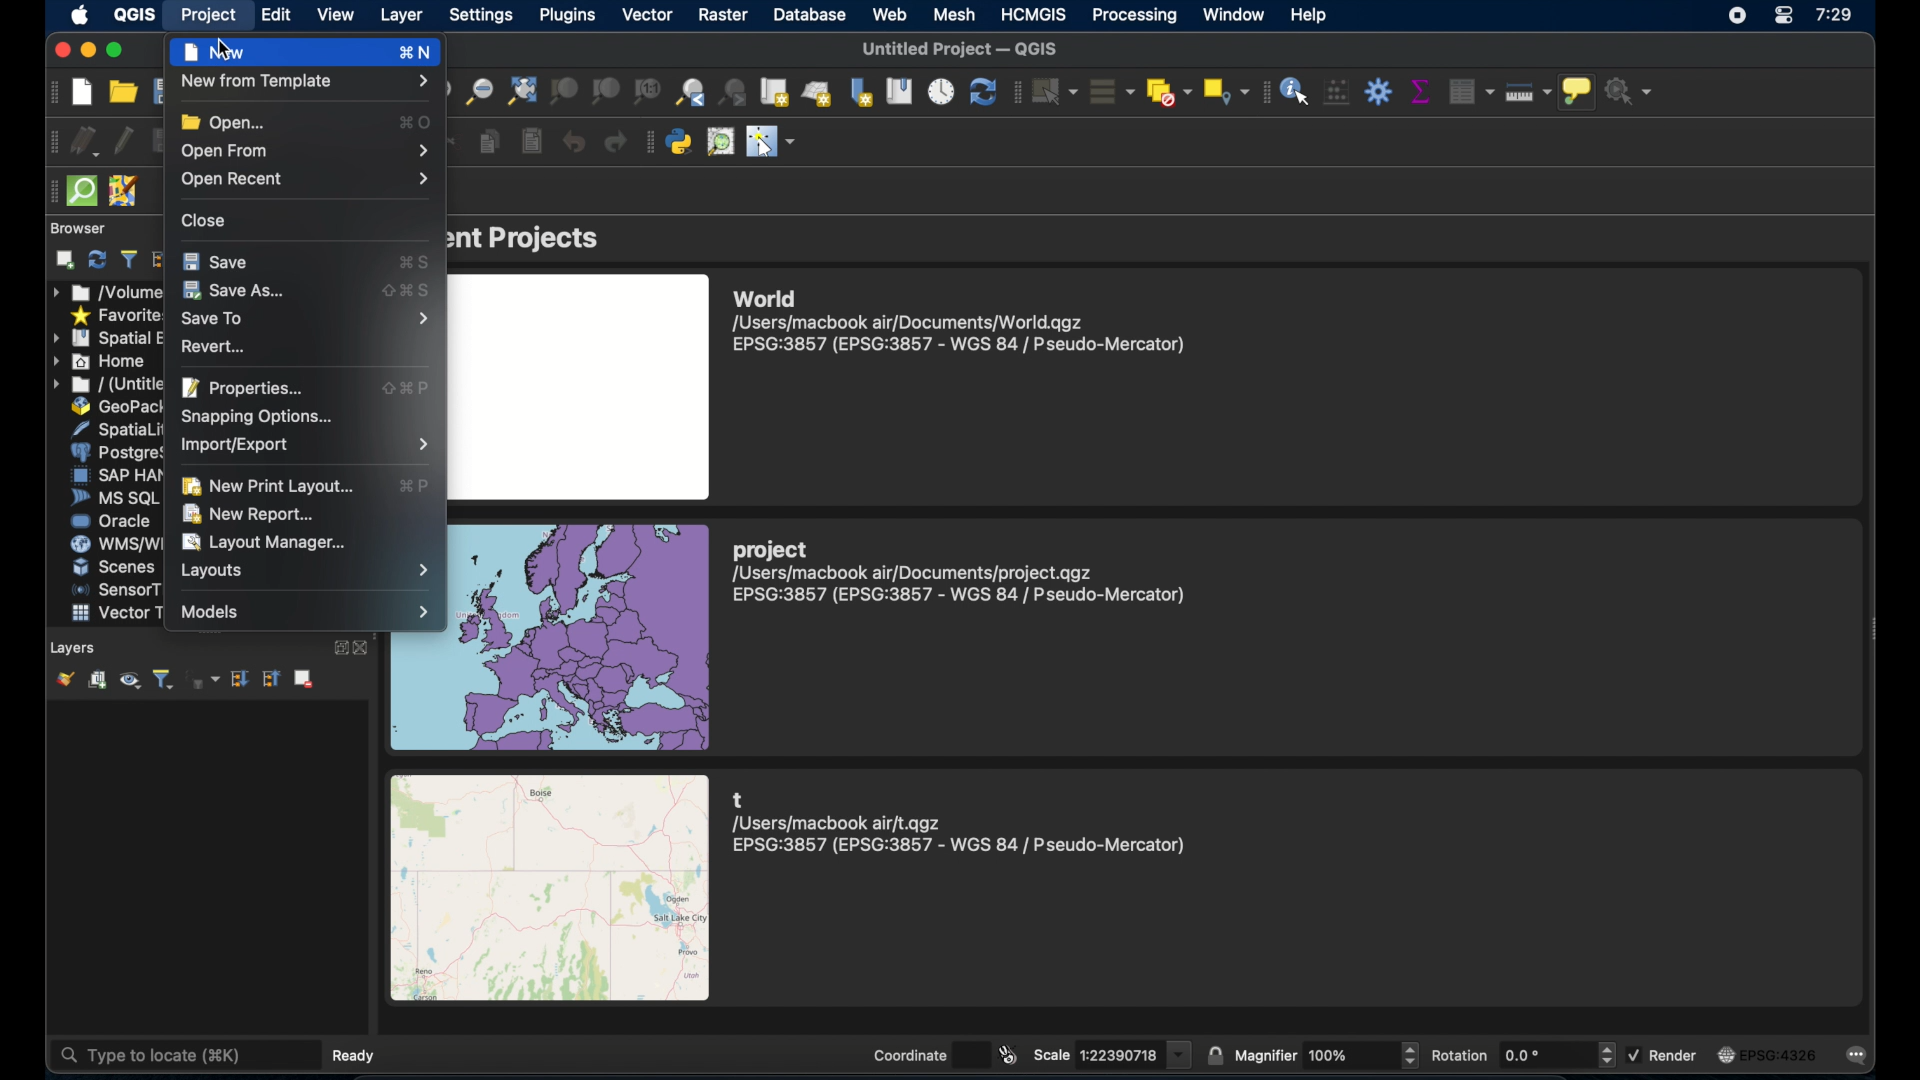 Image resolution: width=1920 pixels, height=1080 pixels. Describe the element at coordinates (1054, 92) in the screenshot. I see `select features by area or single click` at that location.